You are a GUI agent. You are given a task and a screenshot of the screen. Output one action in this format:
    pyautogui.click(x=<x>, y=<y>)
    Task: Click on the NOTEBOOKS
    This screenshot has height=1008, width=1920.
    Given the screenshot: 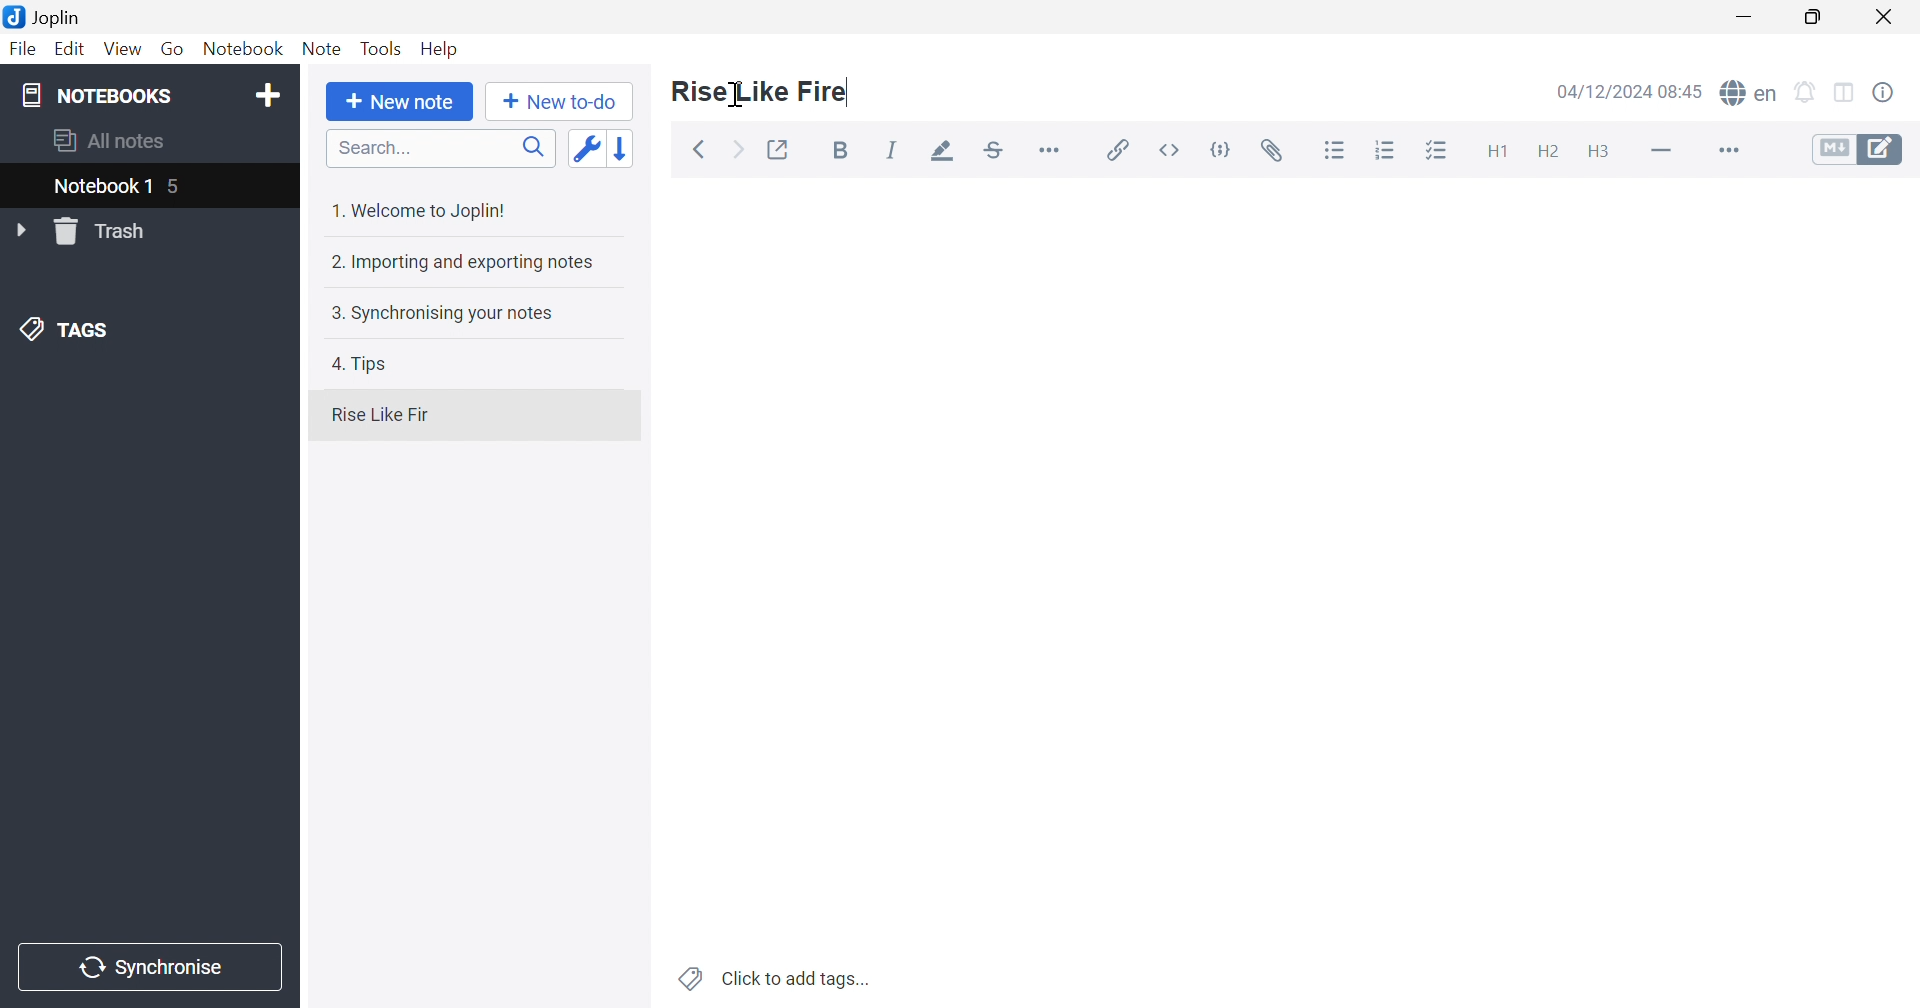 What is the action you would take?
    pyautogui.click(x=94, y=96)
    